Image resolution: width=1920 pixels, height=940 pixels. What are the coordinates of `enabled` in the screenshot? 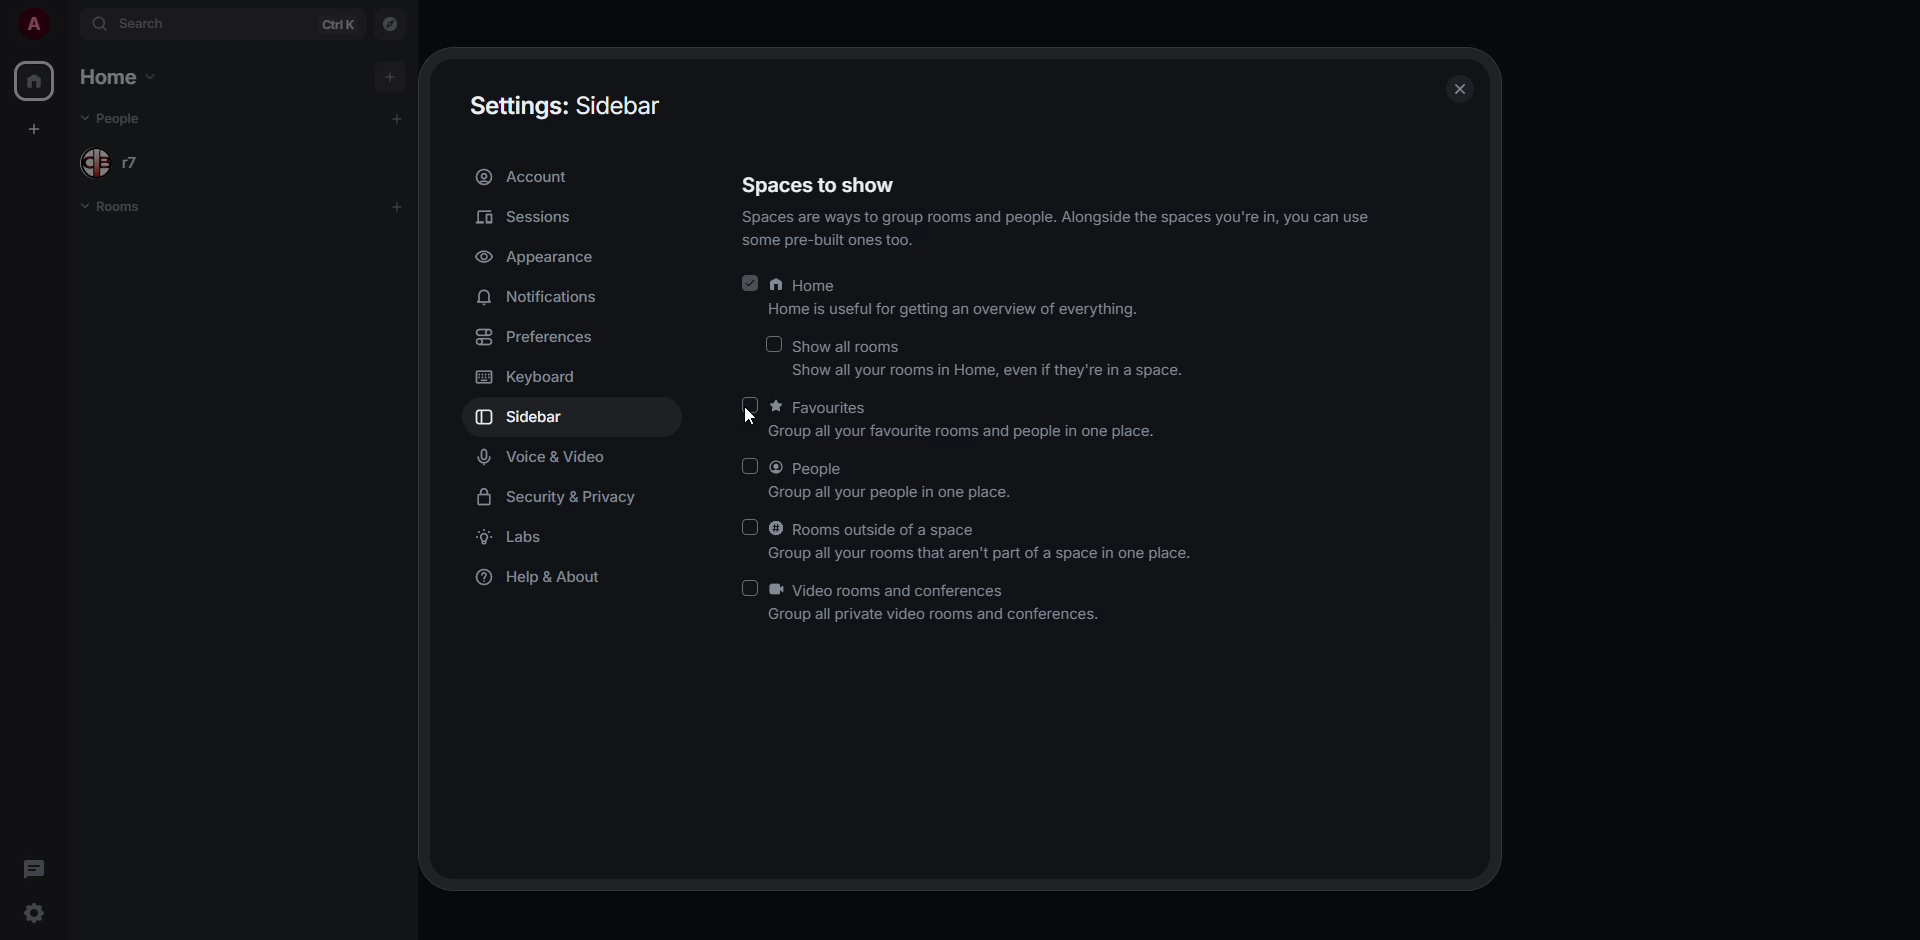 It's located at (751, 283).